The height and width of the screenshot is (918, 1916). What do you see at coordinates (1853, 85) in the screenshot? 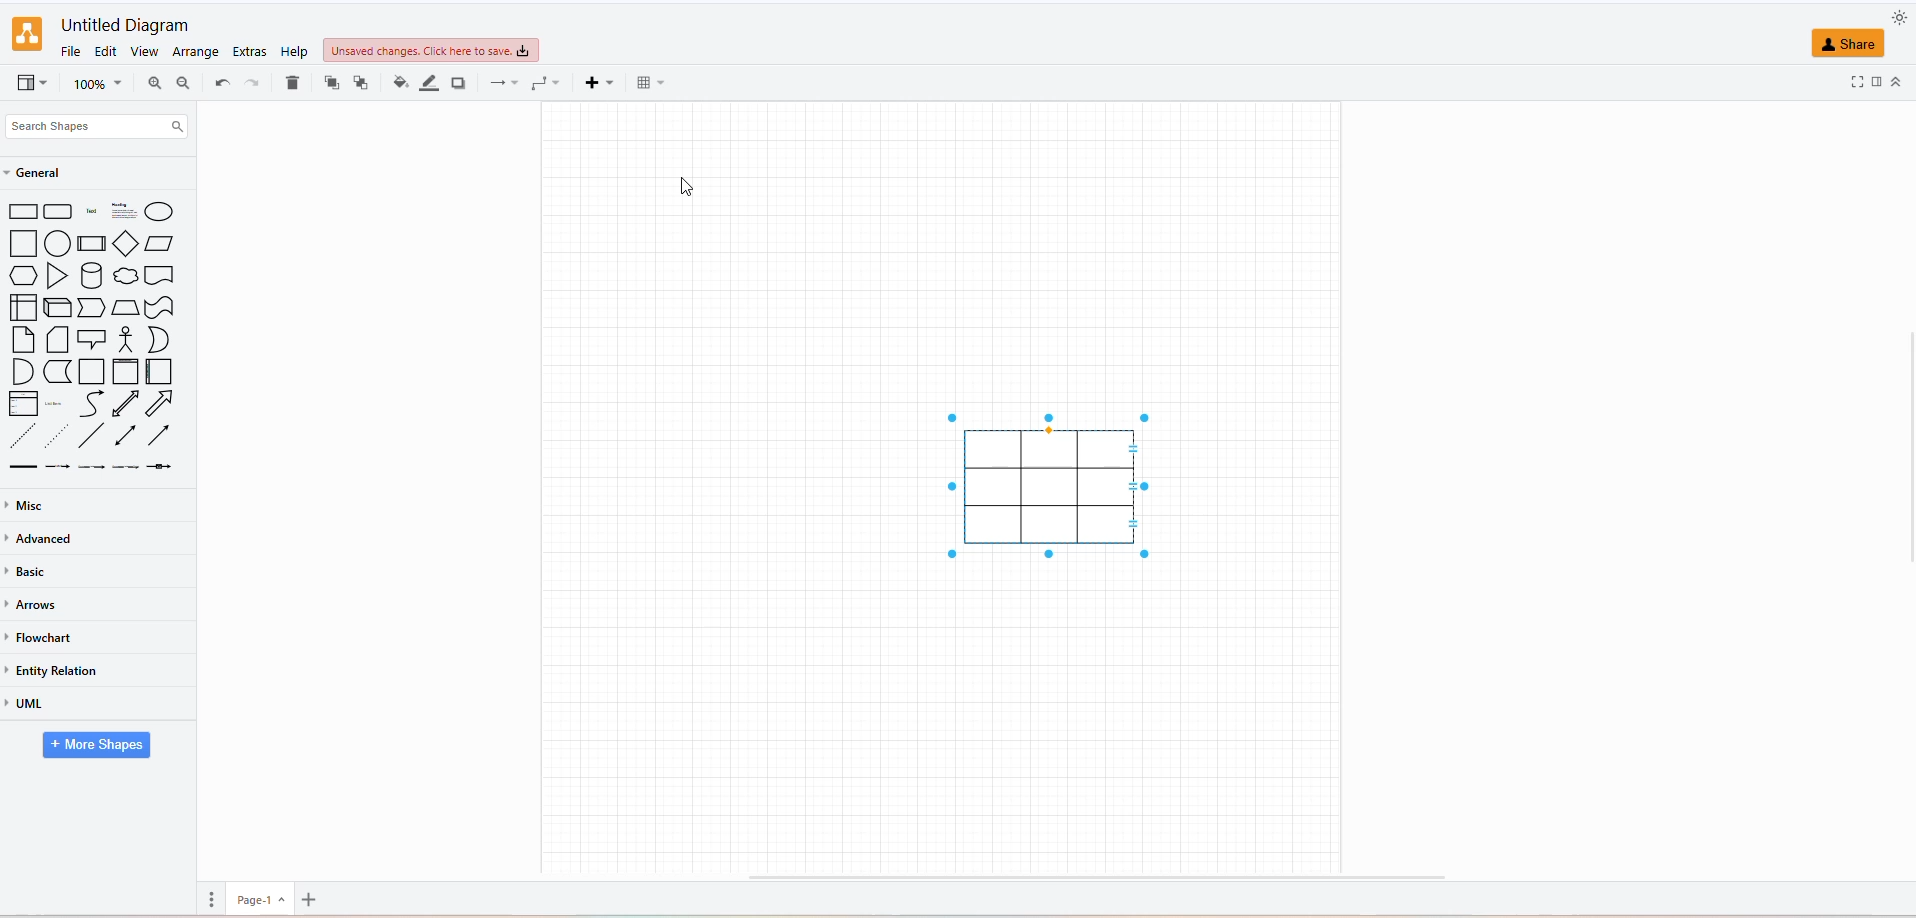
I see `fullscreen` at bounding box center [1853, 85].